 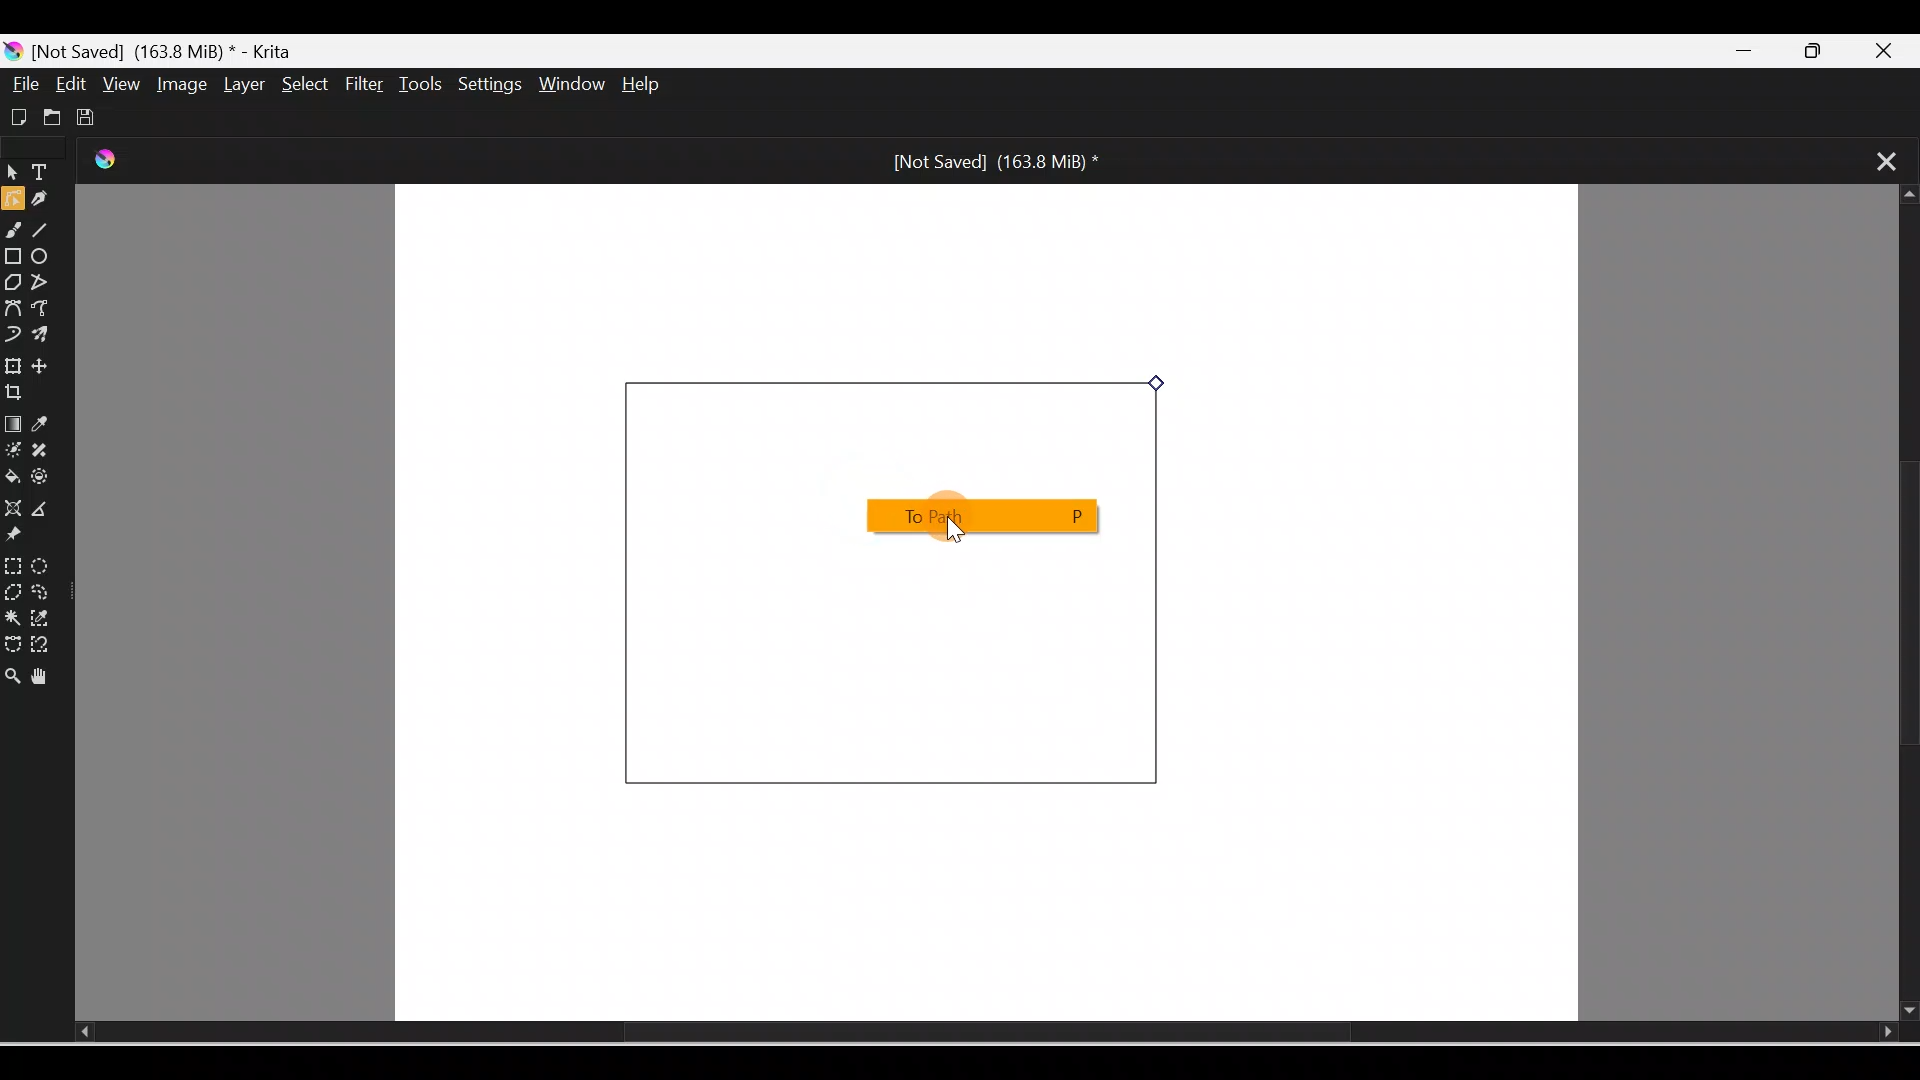 I want to click on Filter, so click(x=365, y=85).